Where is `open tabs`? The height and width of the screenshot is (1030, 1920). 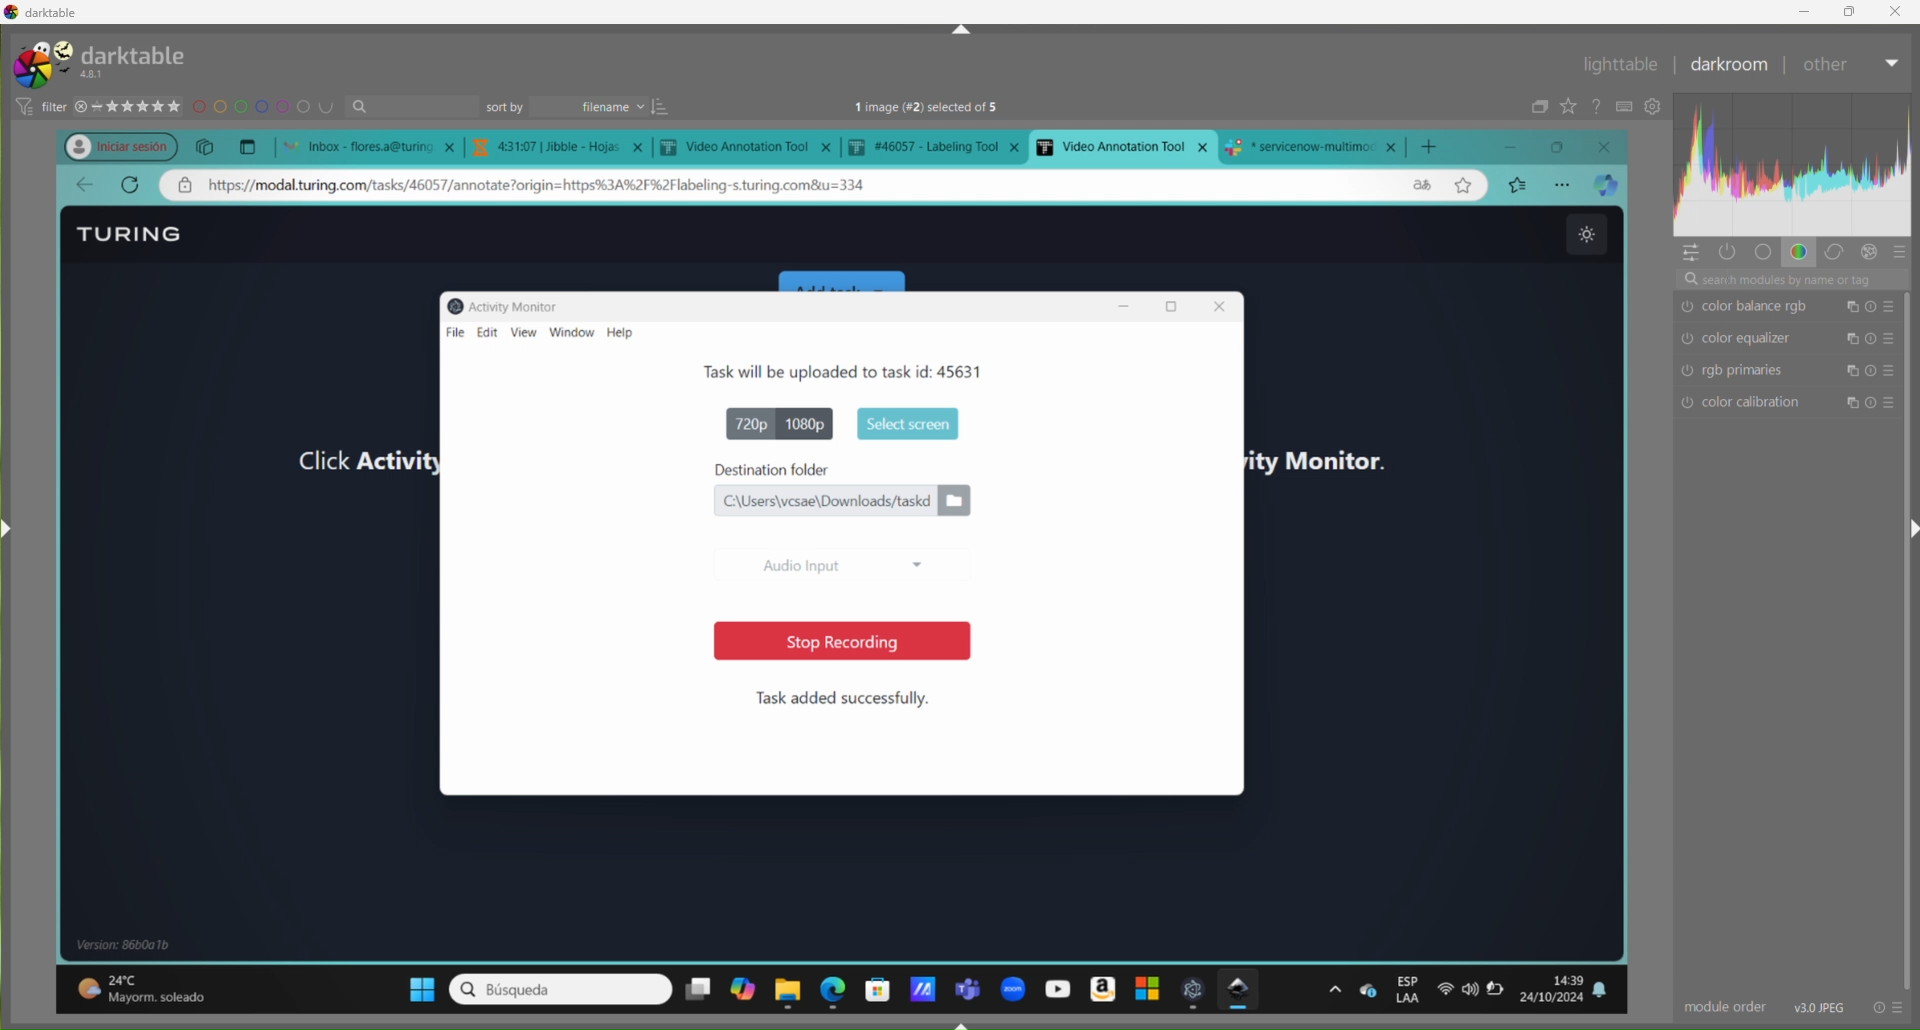 open tabs is located at coordinates (364, 145).